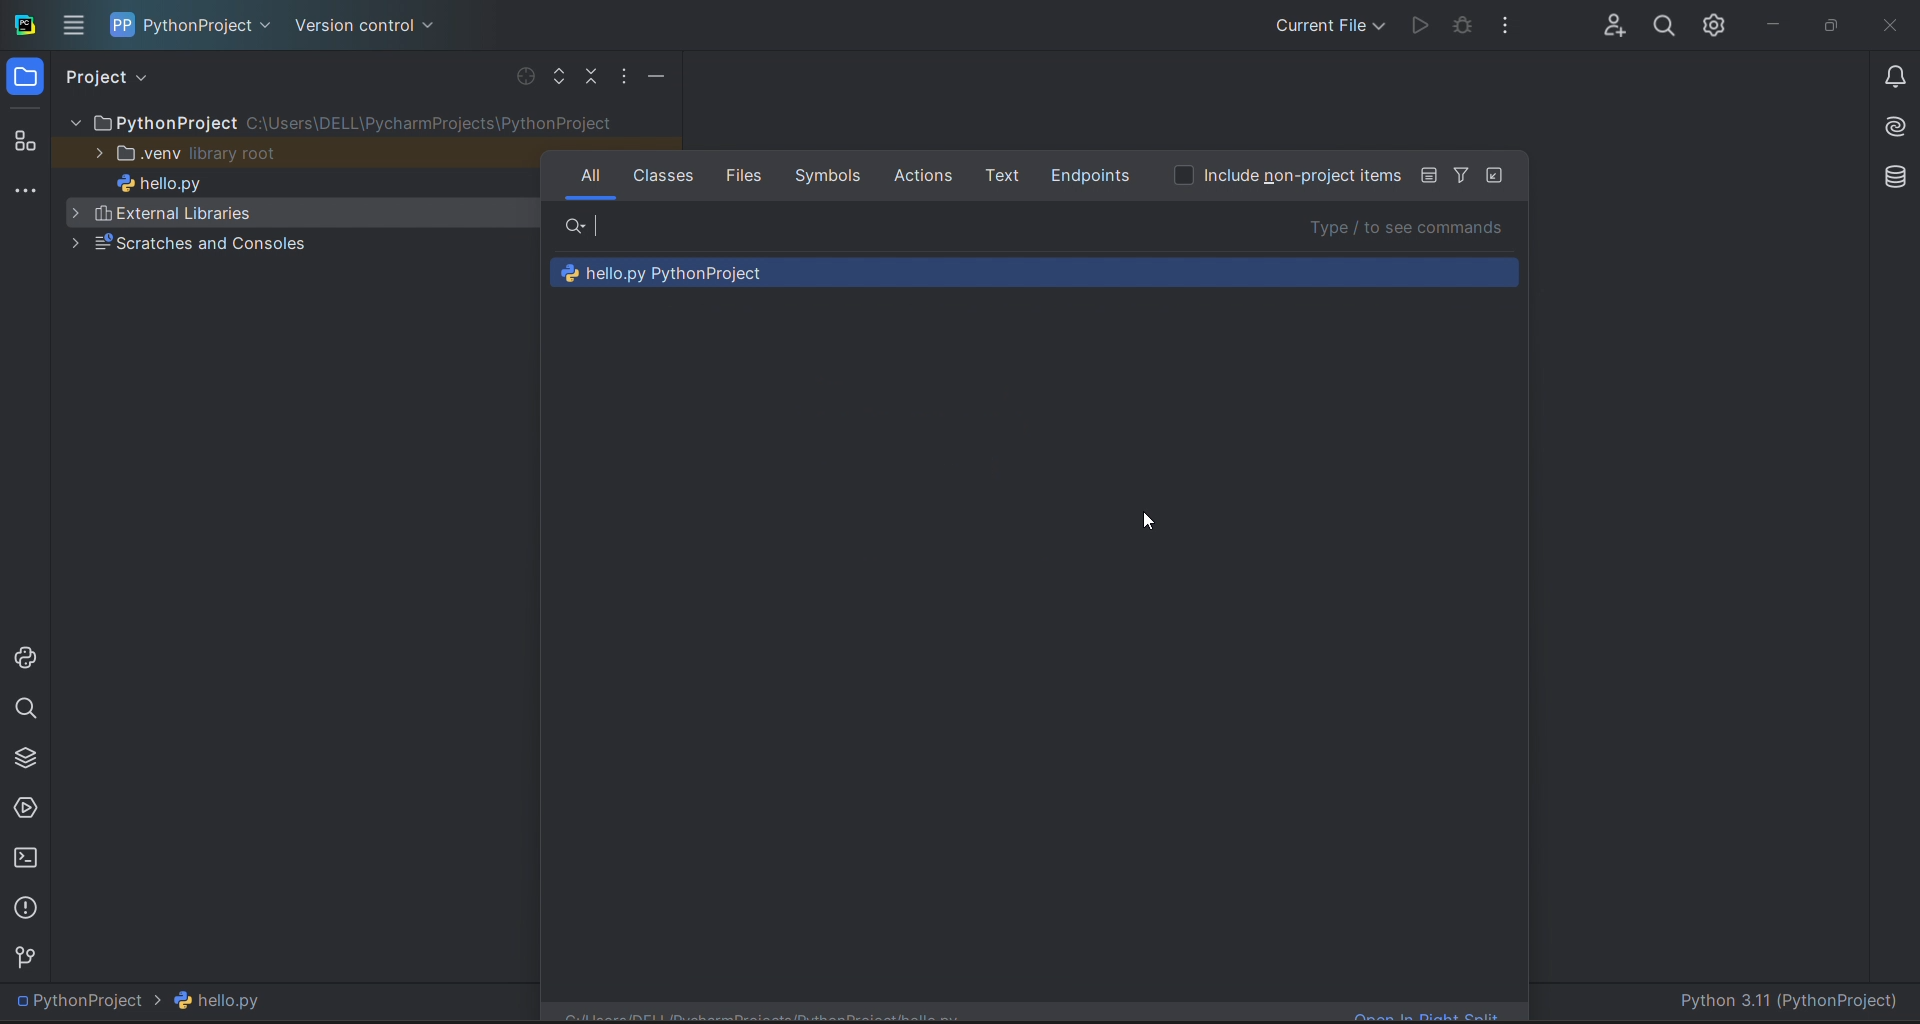 The image size is (1920, 1024). Describe the element at coordinates (24, 758) in the screenshot. I see `python packages` at that location.